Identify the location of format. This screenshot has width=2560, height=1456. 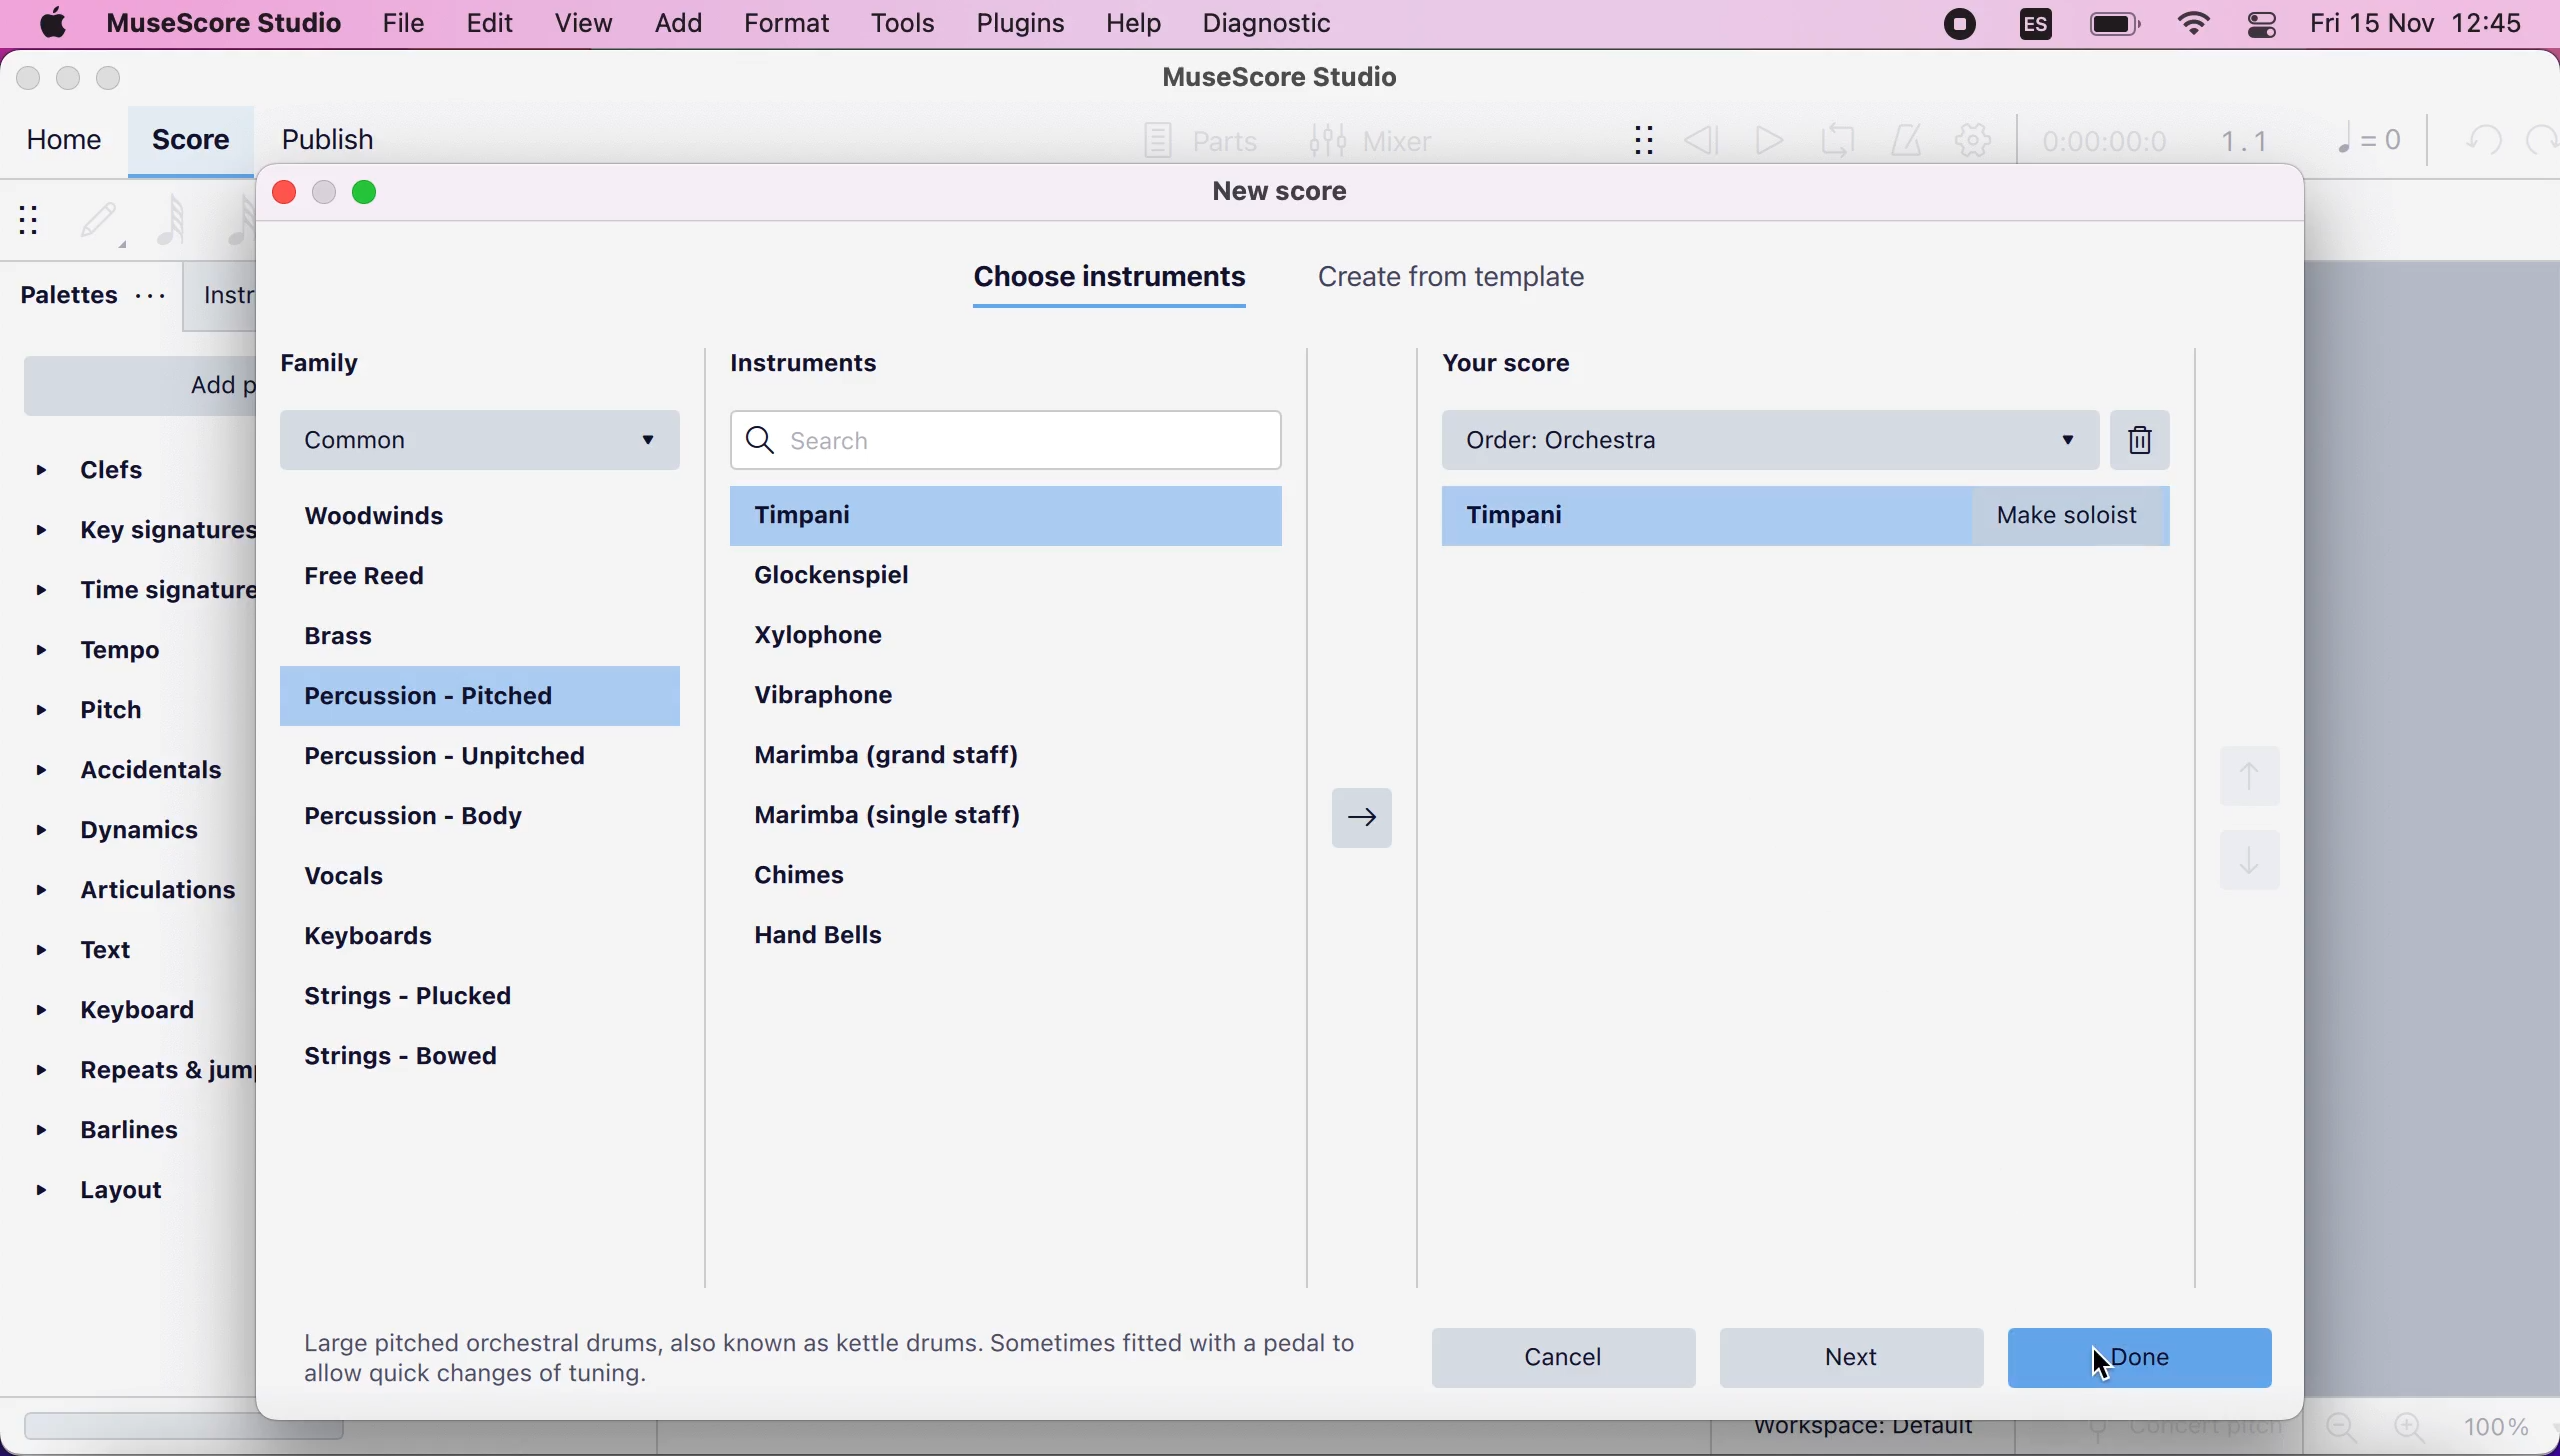
(779, 27).